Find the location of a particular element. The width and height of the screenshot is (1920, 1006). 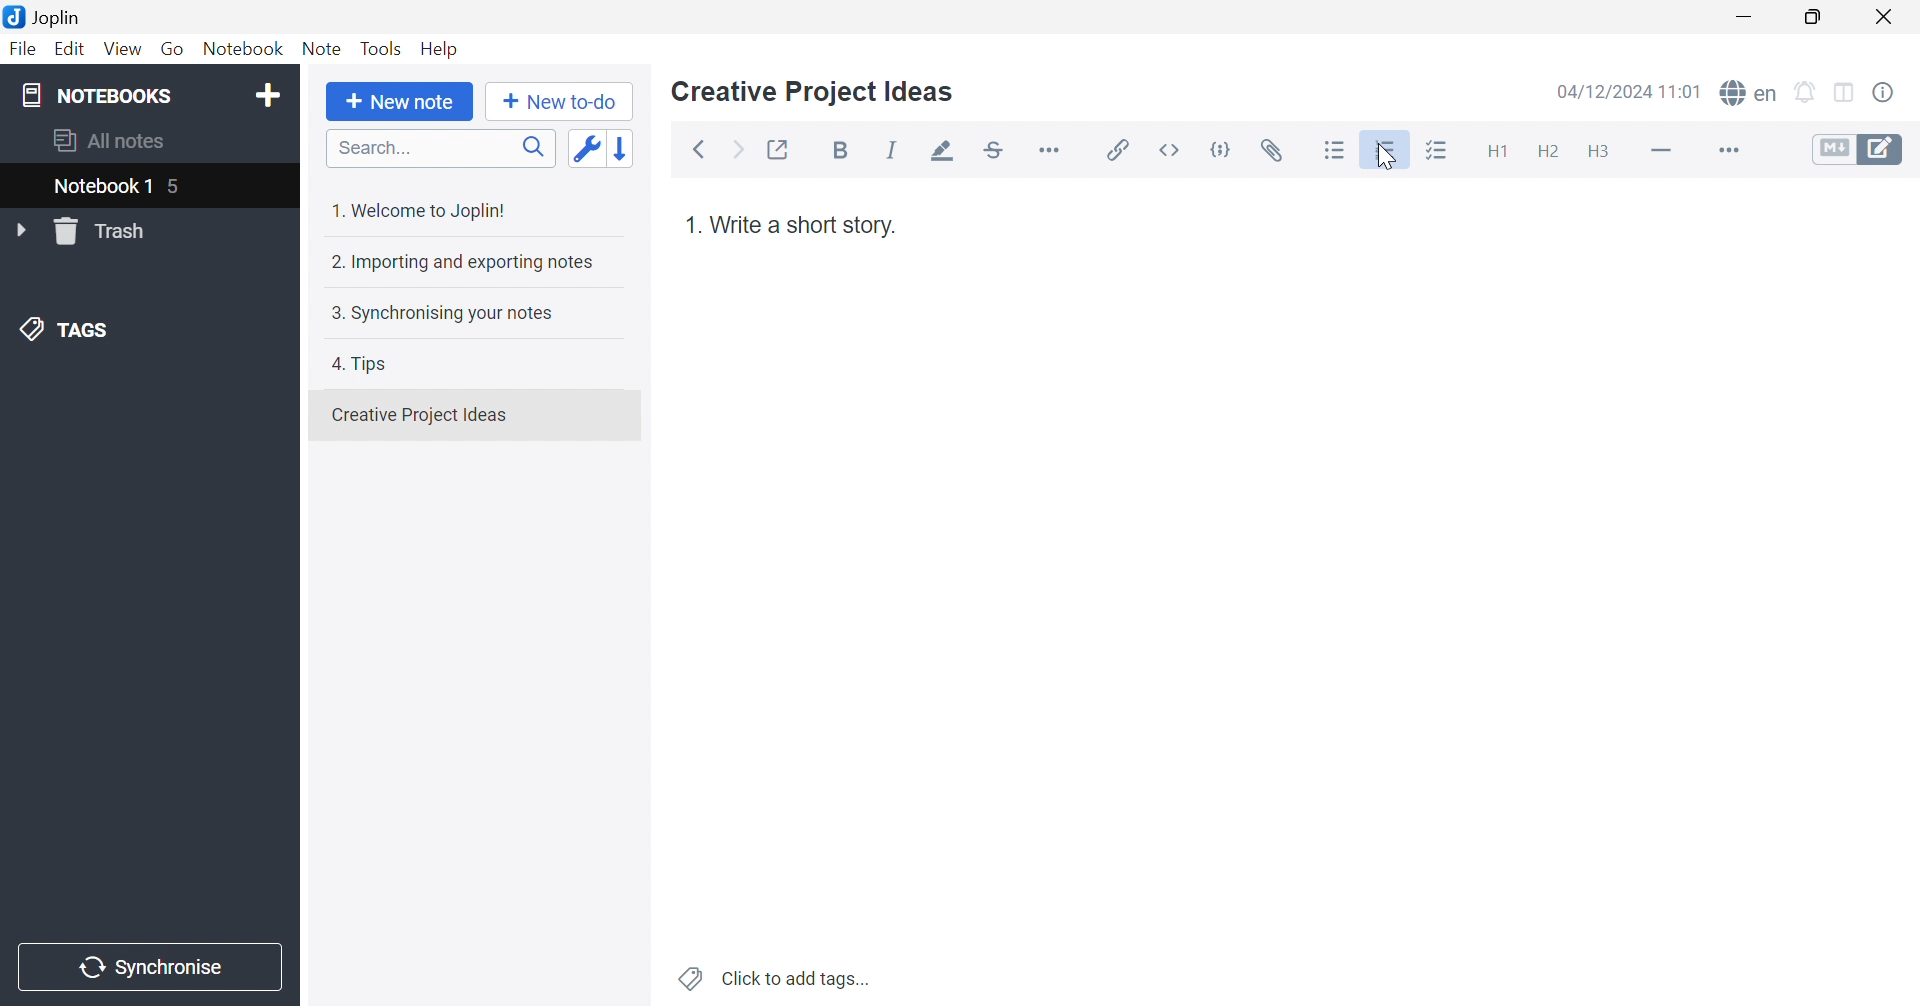

Notebook 1 is located at coordinates (100, 188).